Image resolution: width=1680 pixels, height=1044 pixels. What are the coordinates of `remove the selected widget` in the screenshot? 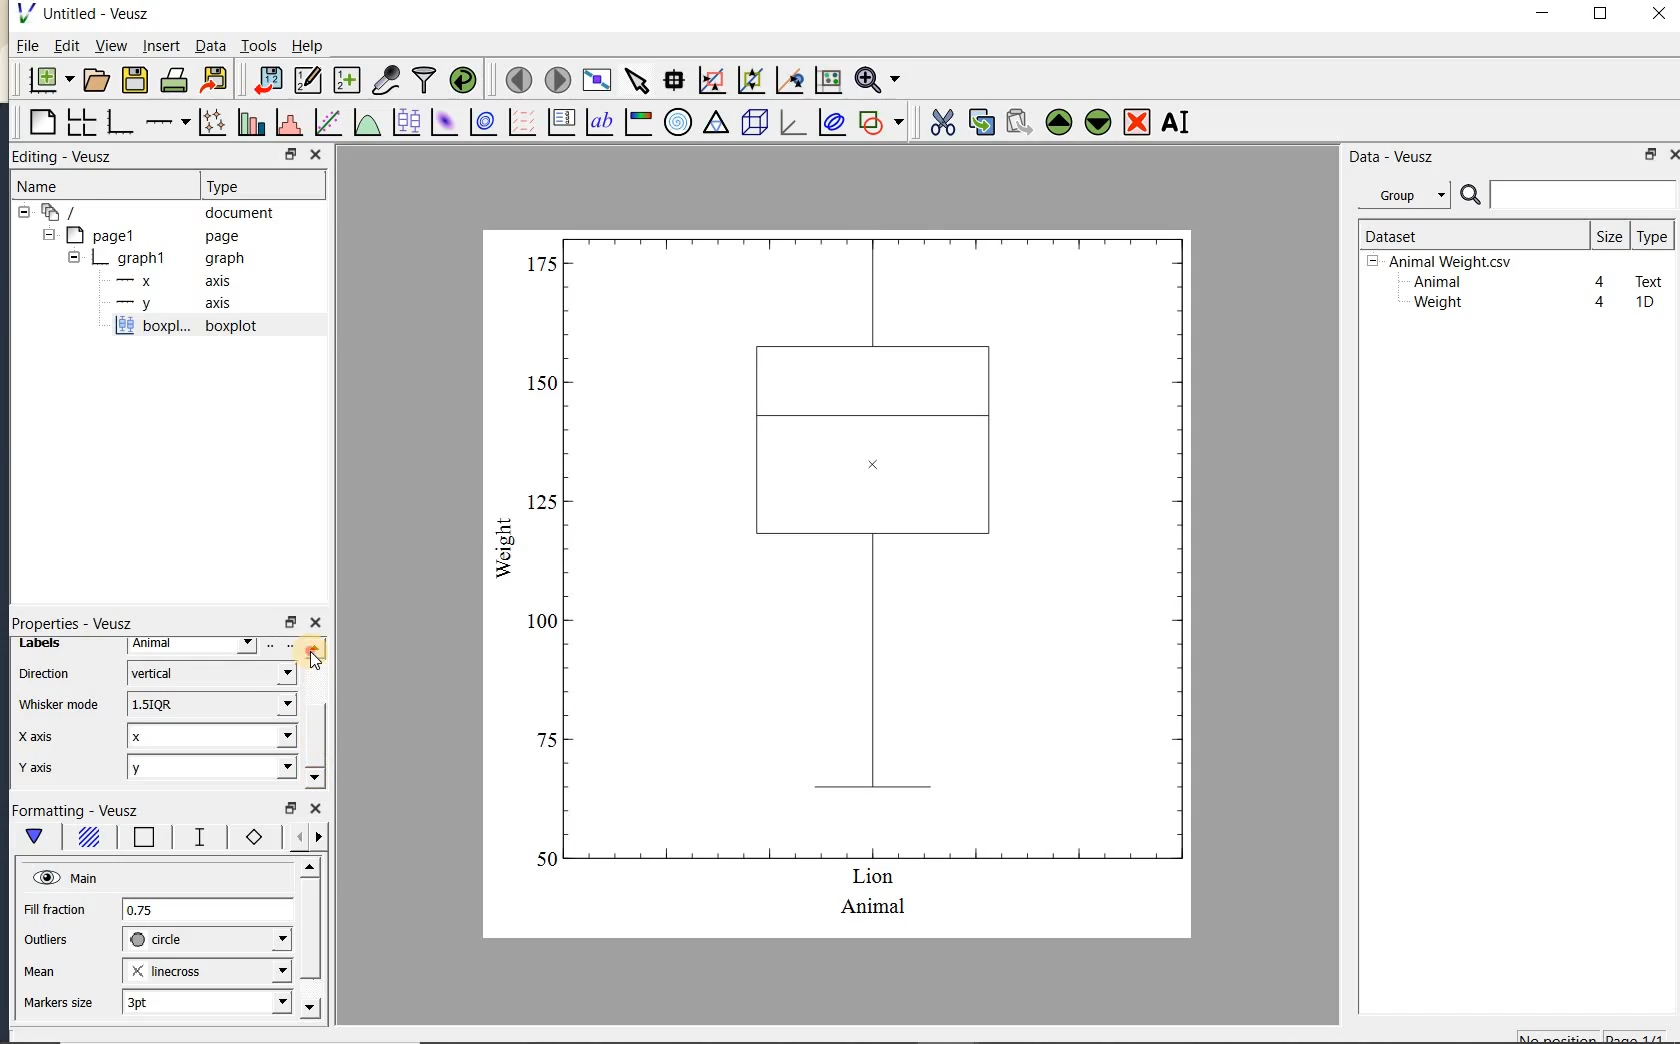 It's located at (1135, 124).